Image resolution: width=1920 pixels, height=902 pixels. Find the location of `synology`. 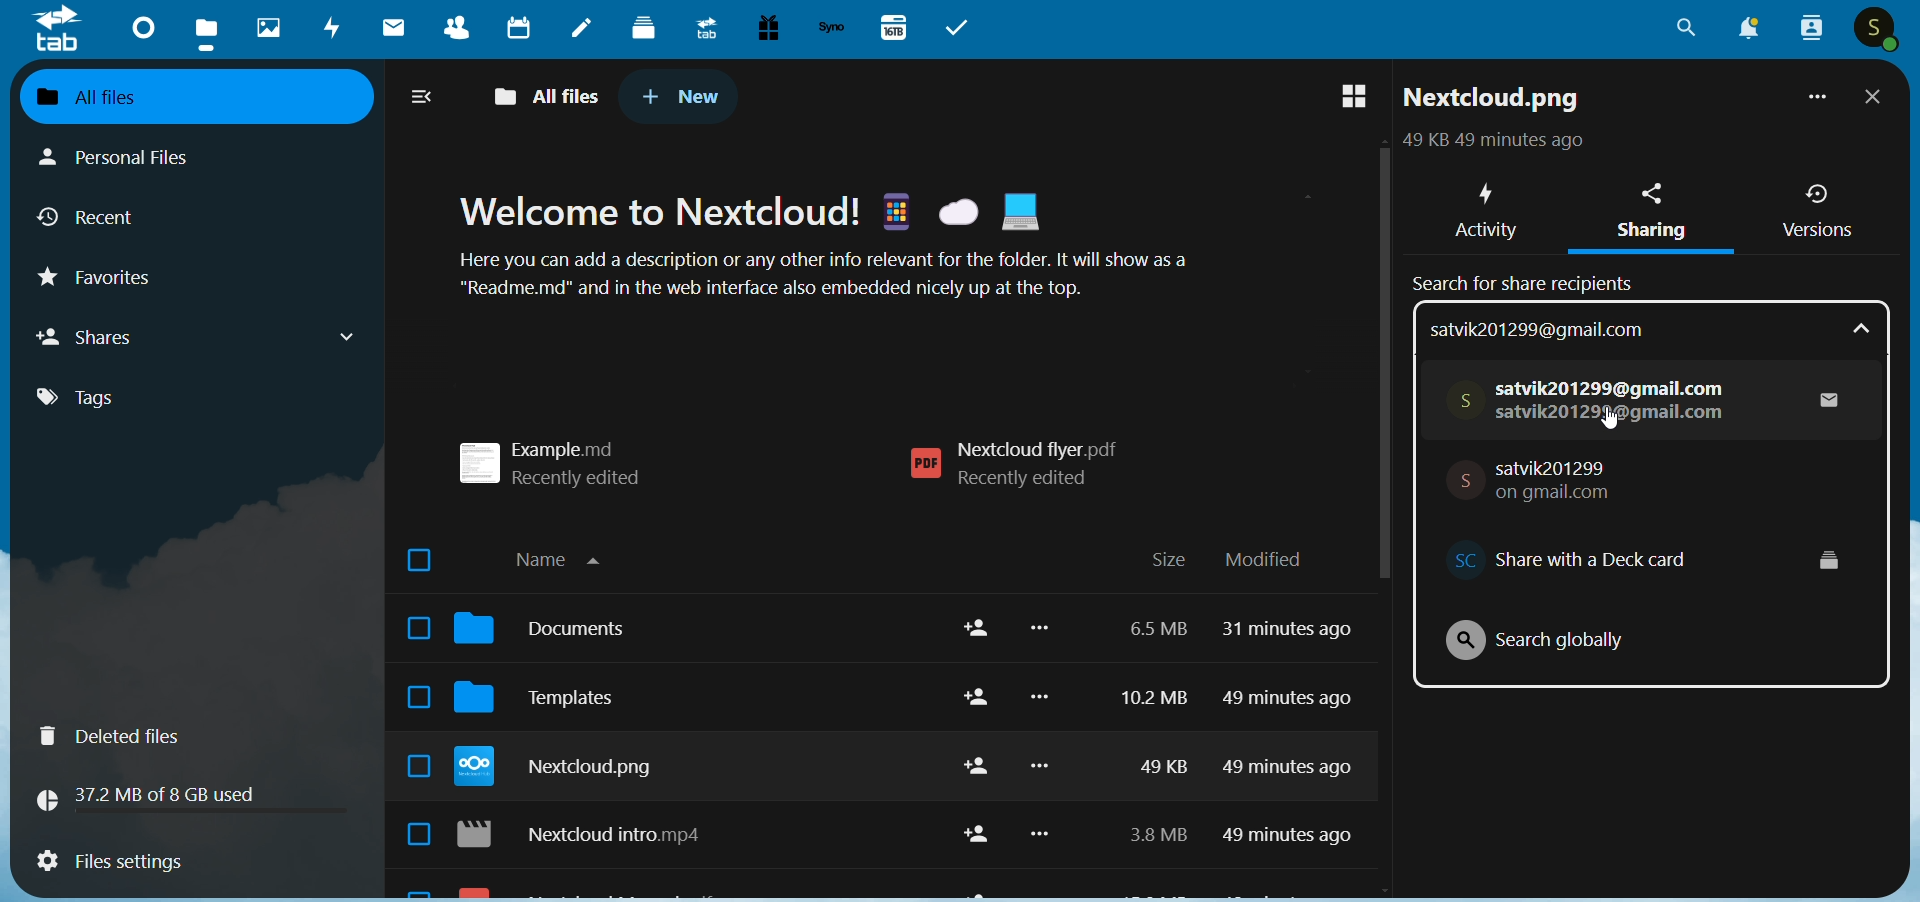

synology is located at coordinates (831, 28).